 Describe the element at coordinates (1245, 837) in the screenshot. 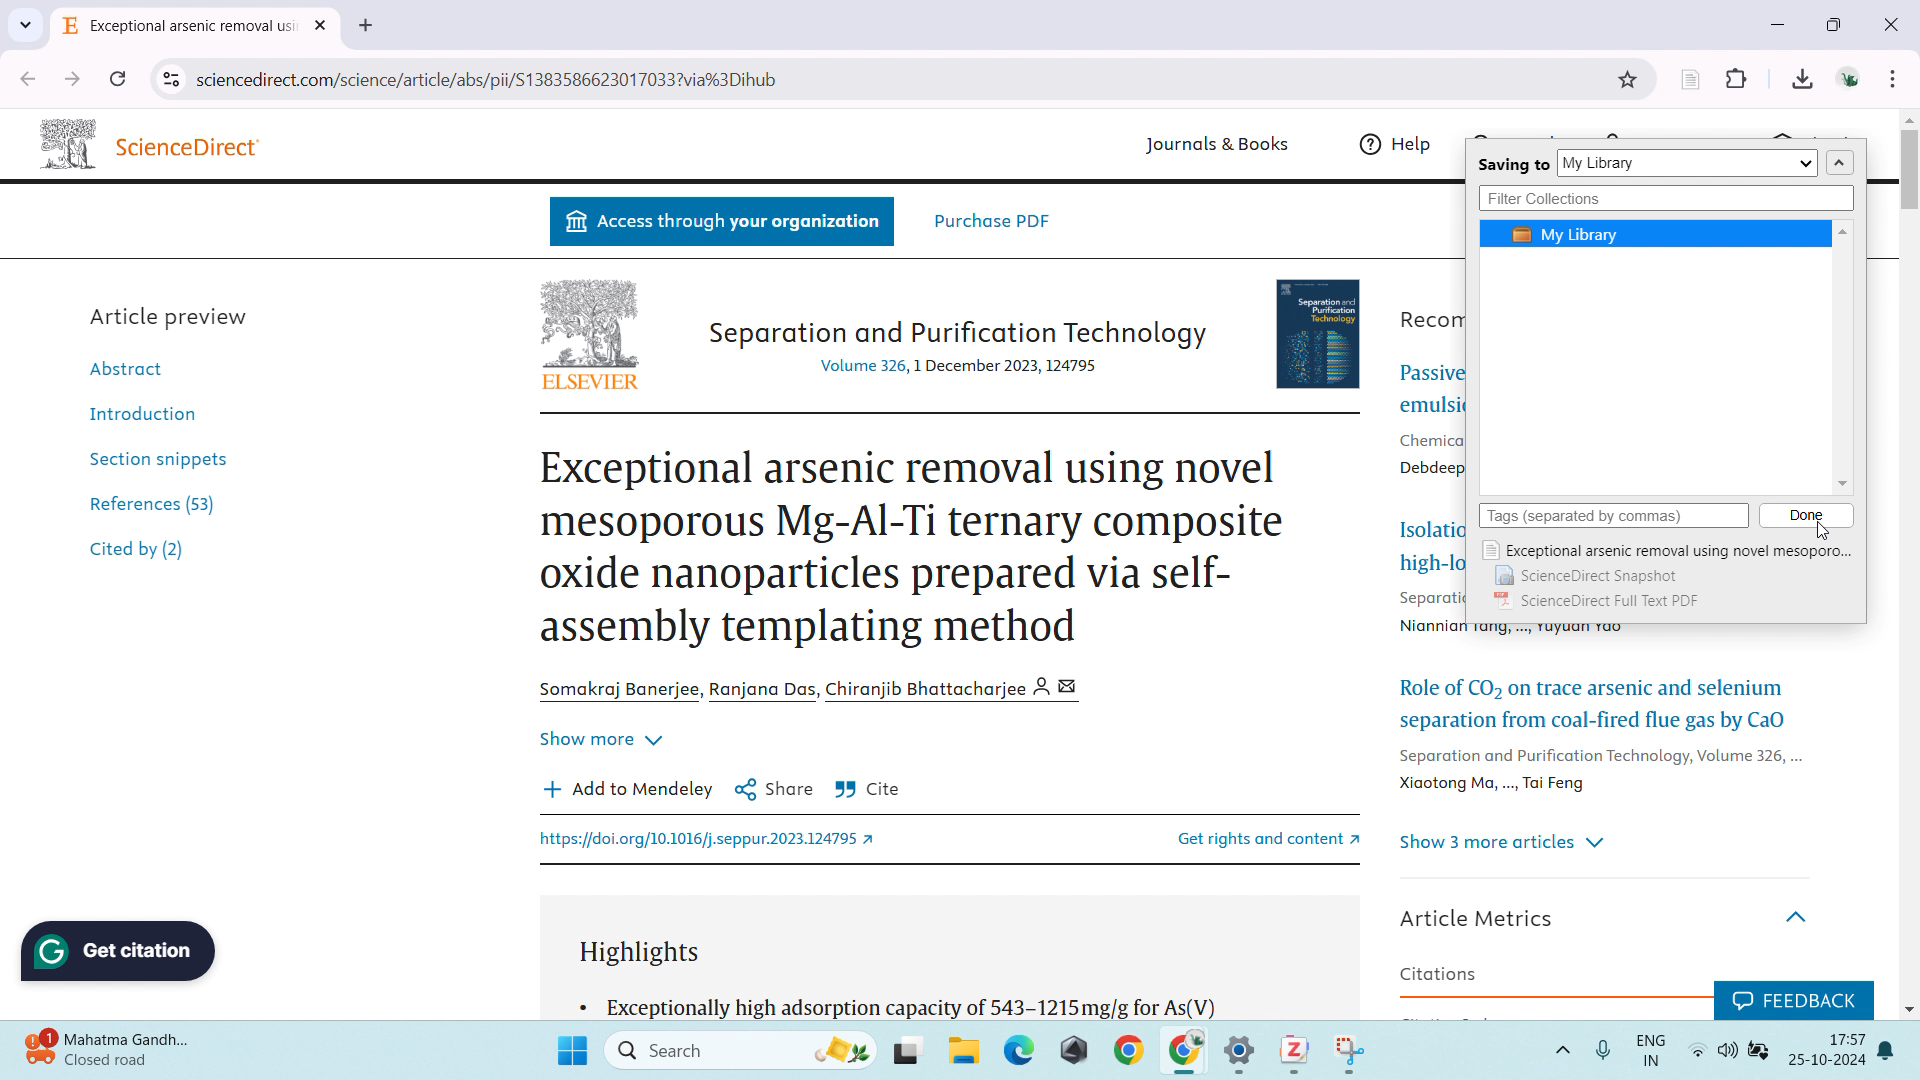

I see `Get rights and content ` at that location.